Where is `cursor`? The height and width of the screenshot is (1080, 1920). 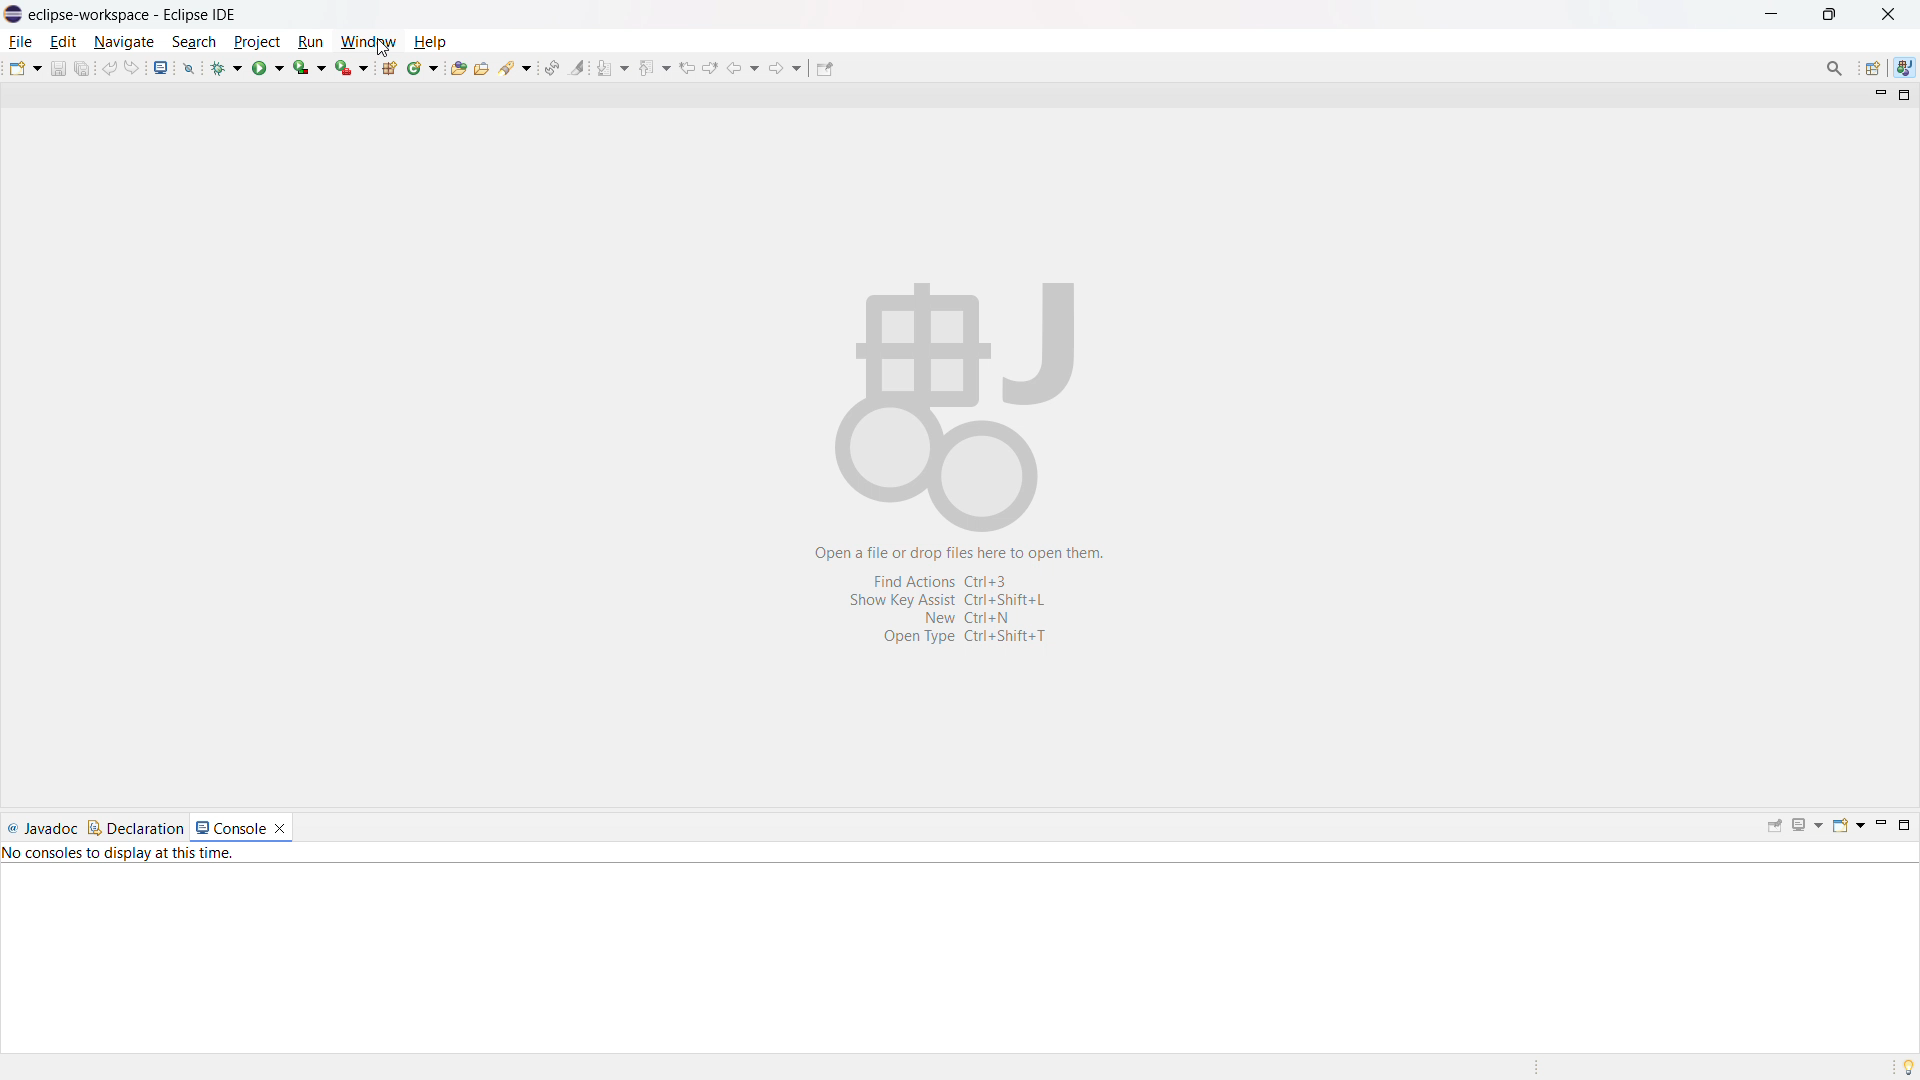
cursor is located at coordinates (385, 49).